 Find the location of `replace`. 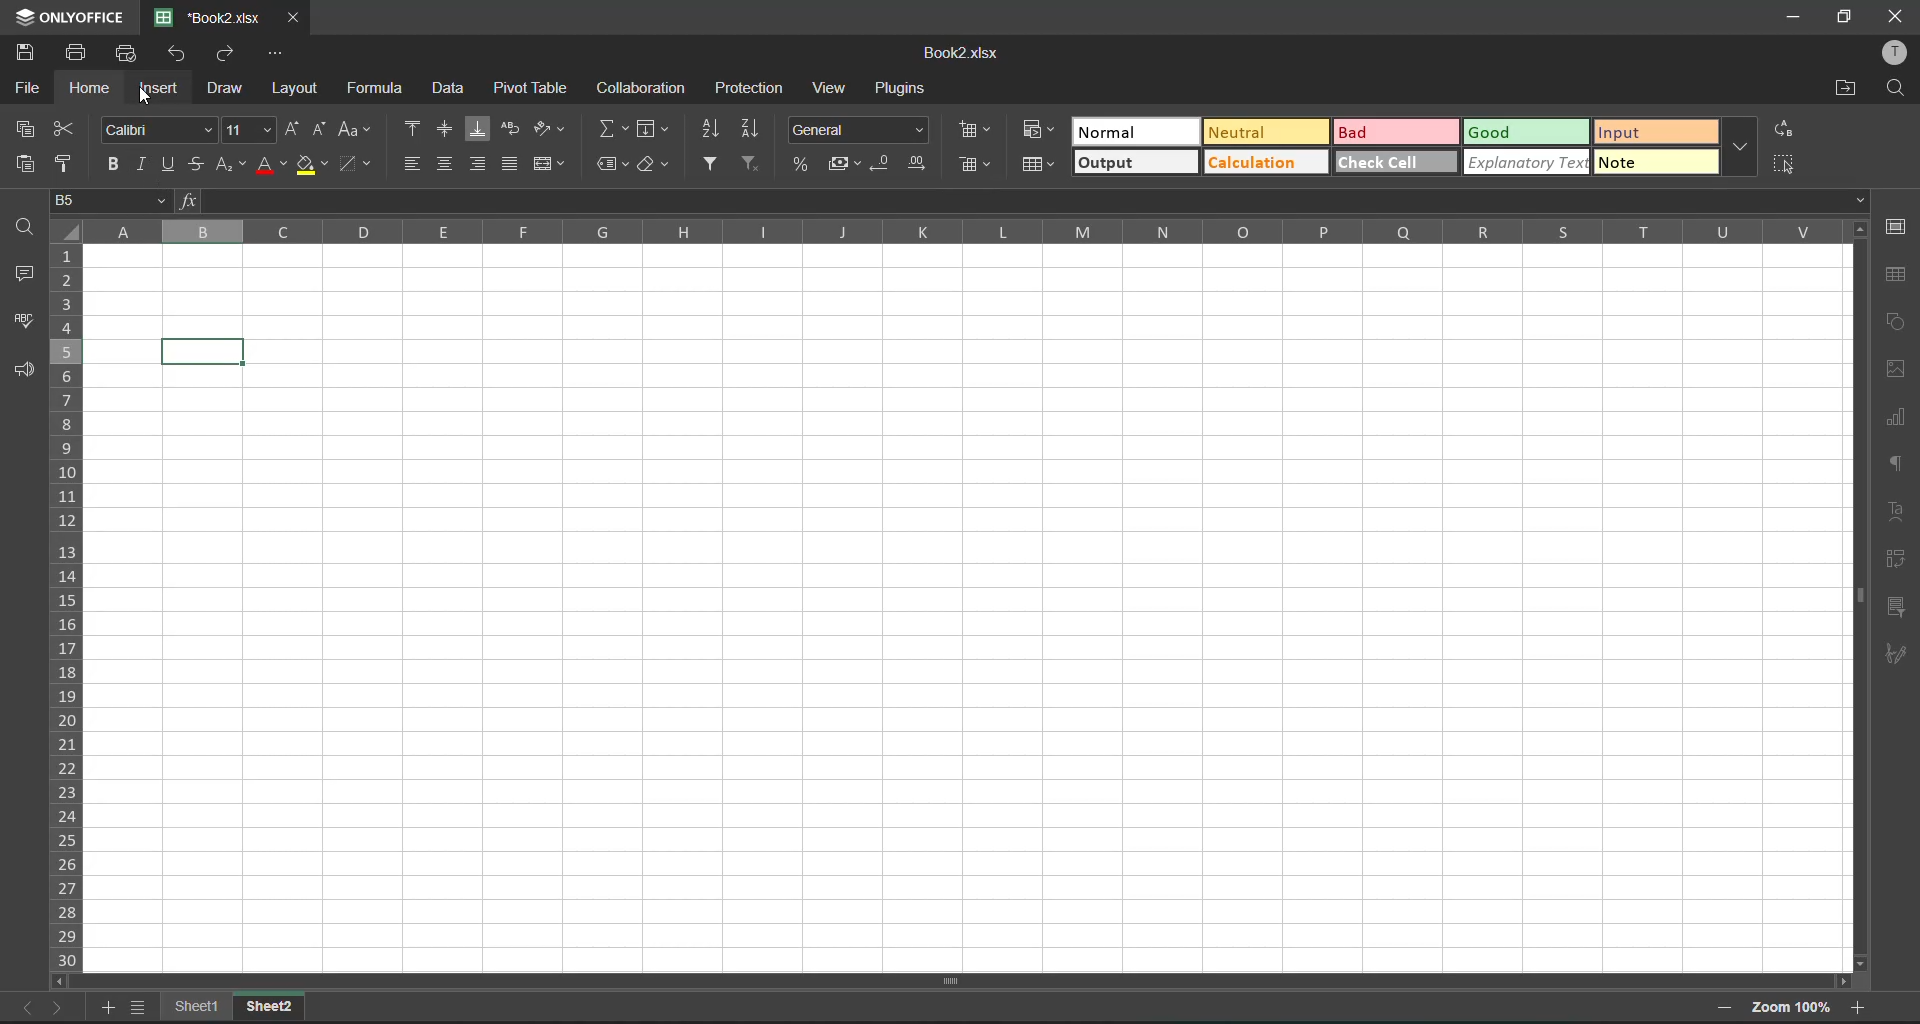

replace is located at coordinates (1783, 129).